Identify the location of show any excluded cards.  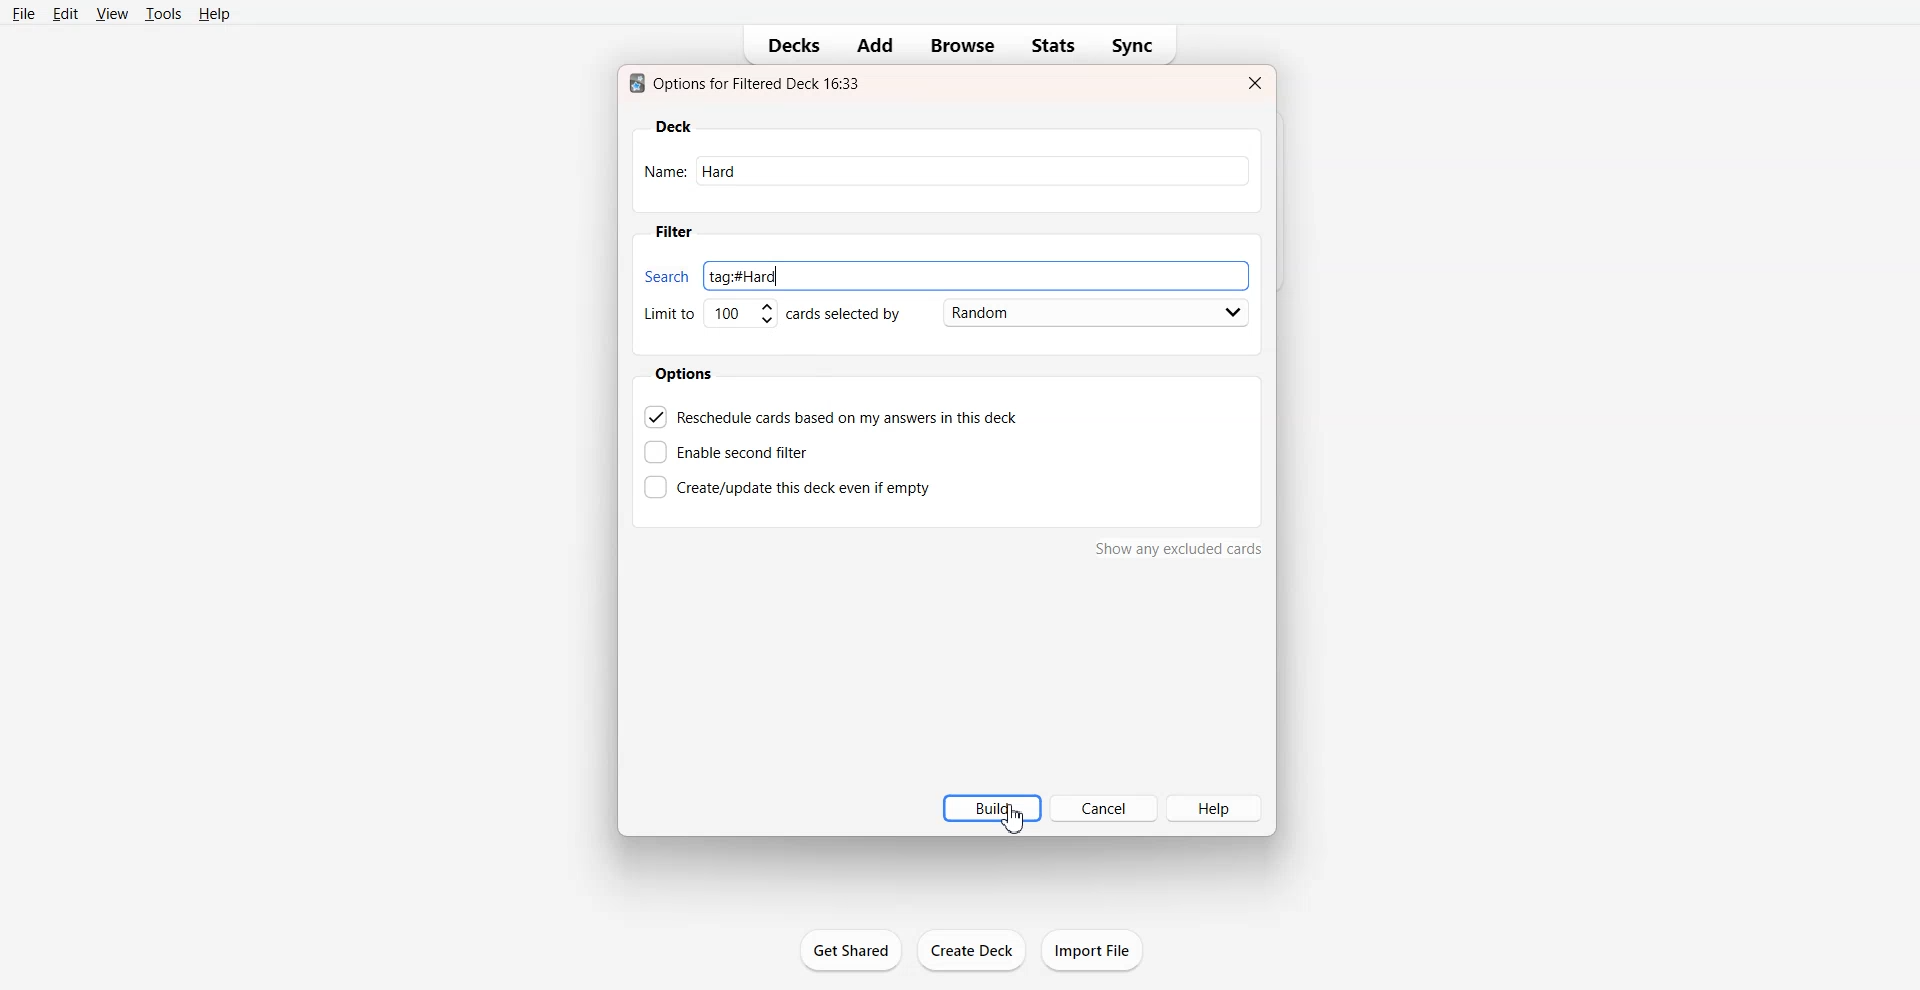
(1179, 553).